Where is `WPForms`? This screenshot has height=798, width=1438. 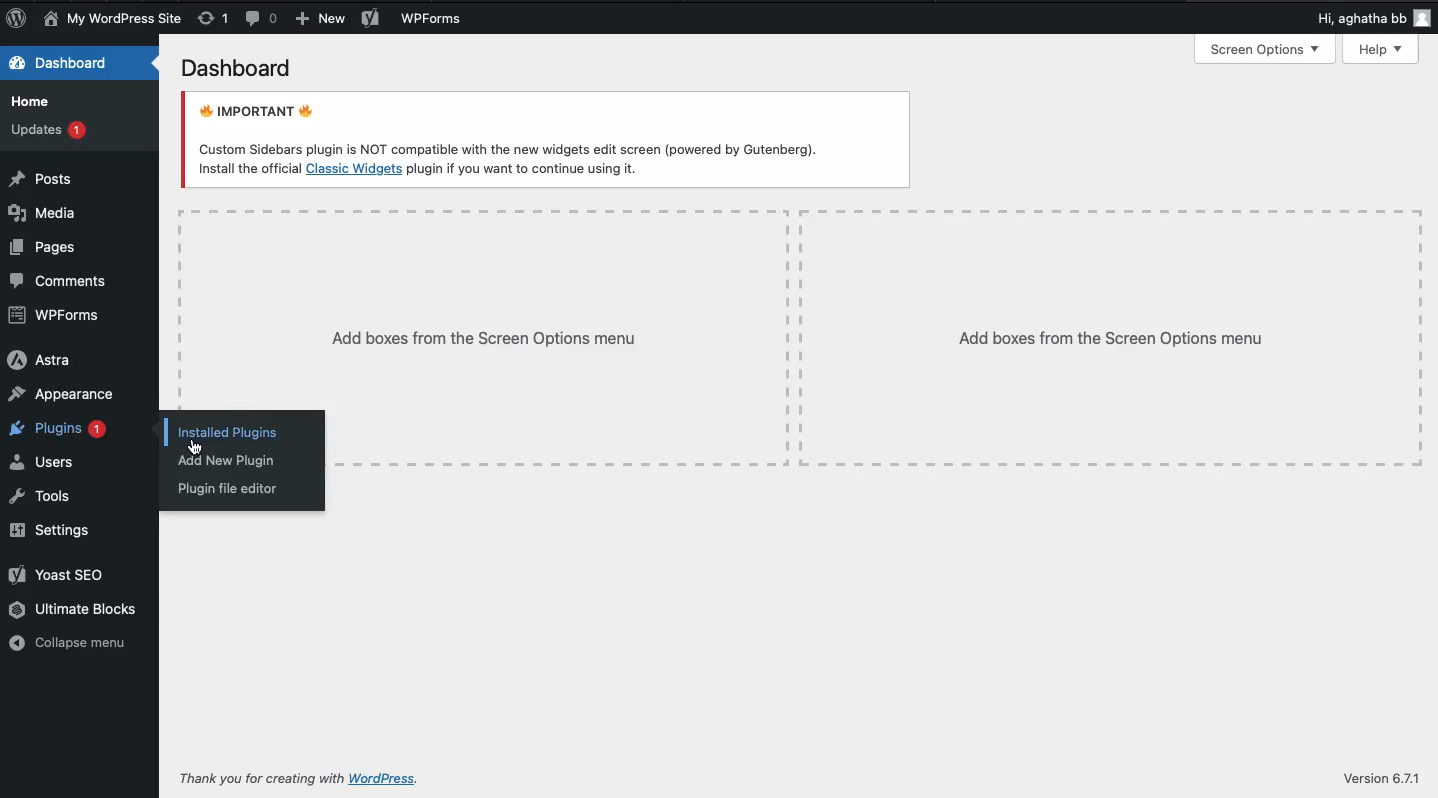
WPForms is located at coordinates (433, 20).